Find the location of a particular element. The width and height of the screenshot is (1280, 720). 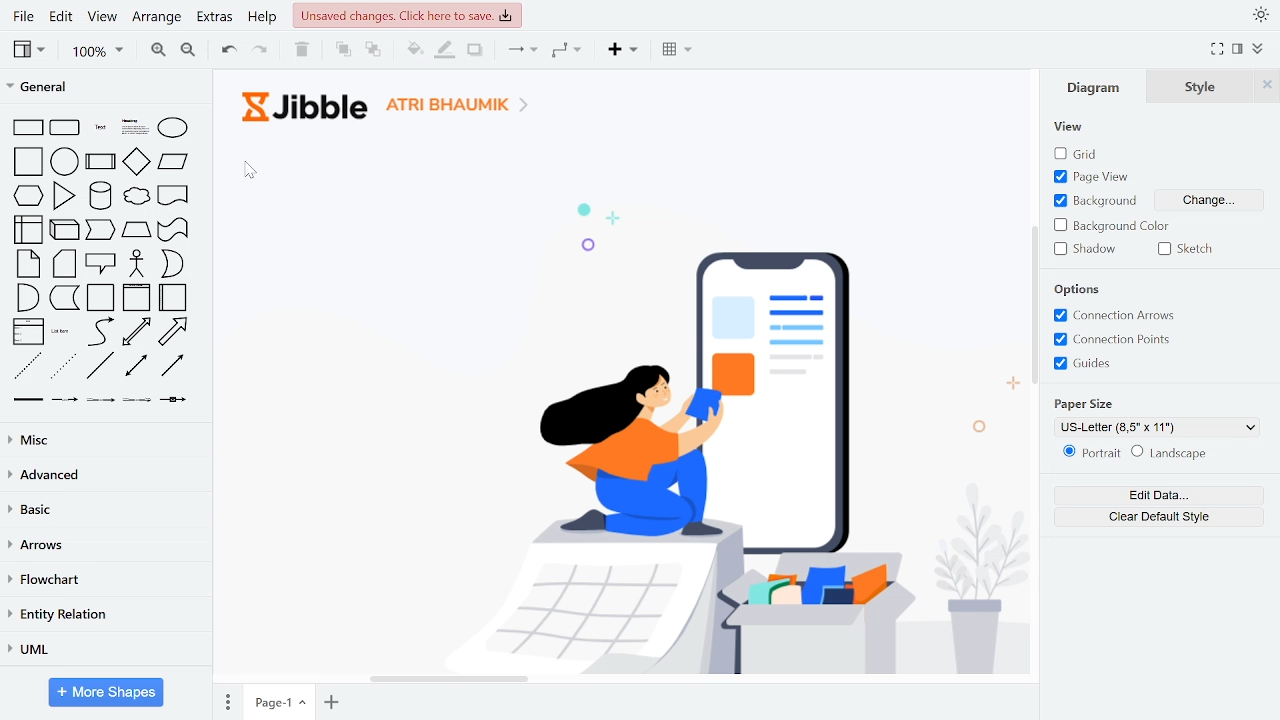

general shapes is located at coordinates (133, 197).